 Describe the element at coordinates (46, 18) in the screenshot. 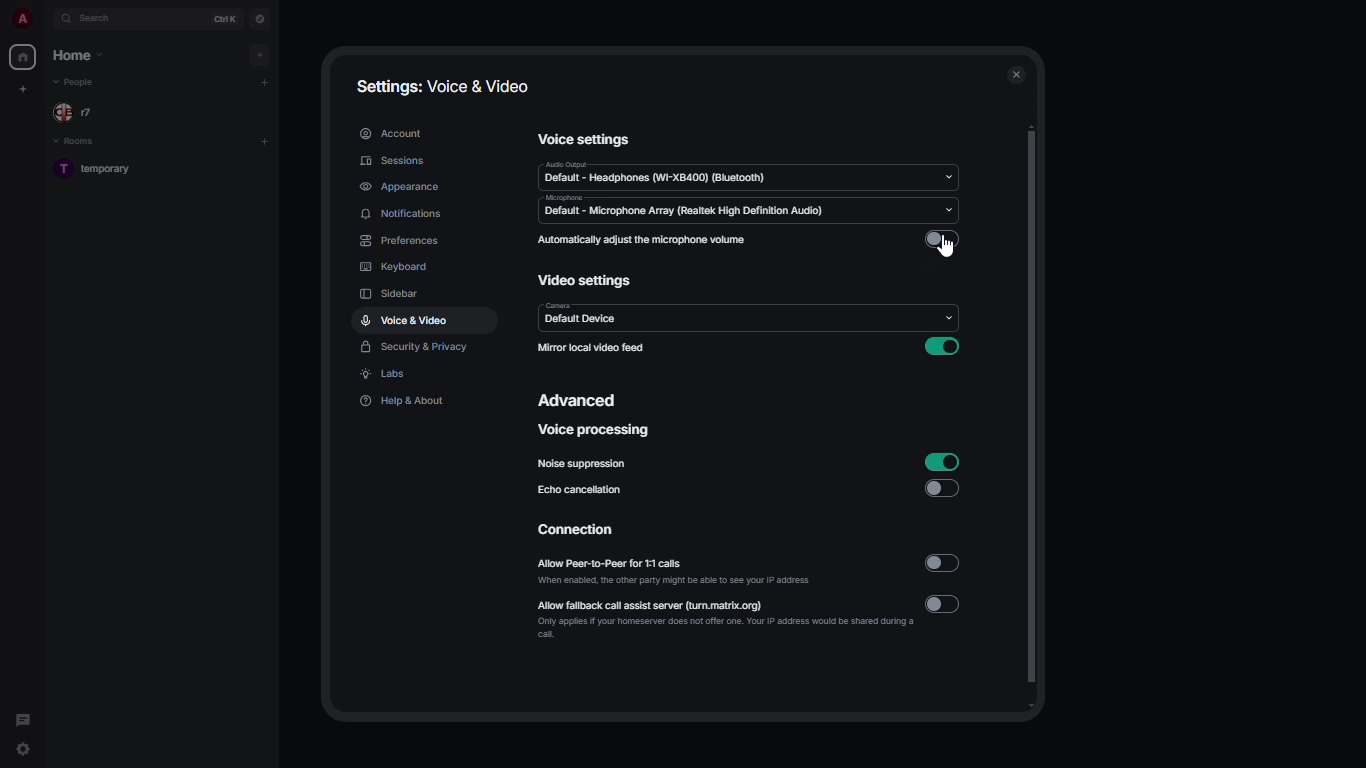

I see `expand` at that location.